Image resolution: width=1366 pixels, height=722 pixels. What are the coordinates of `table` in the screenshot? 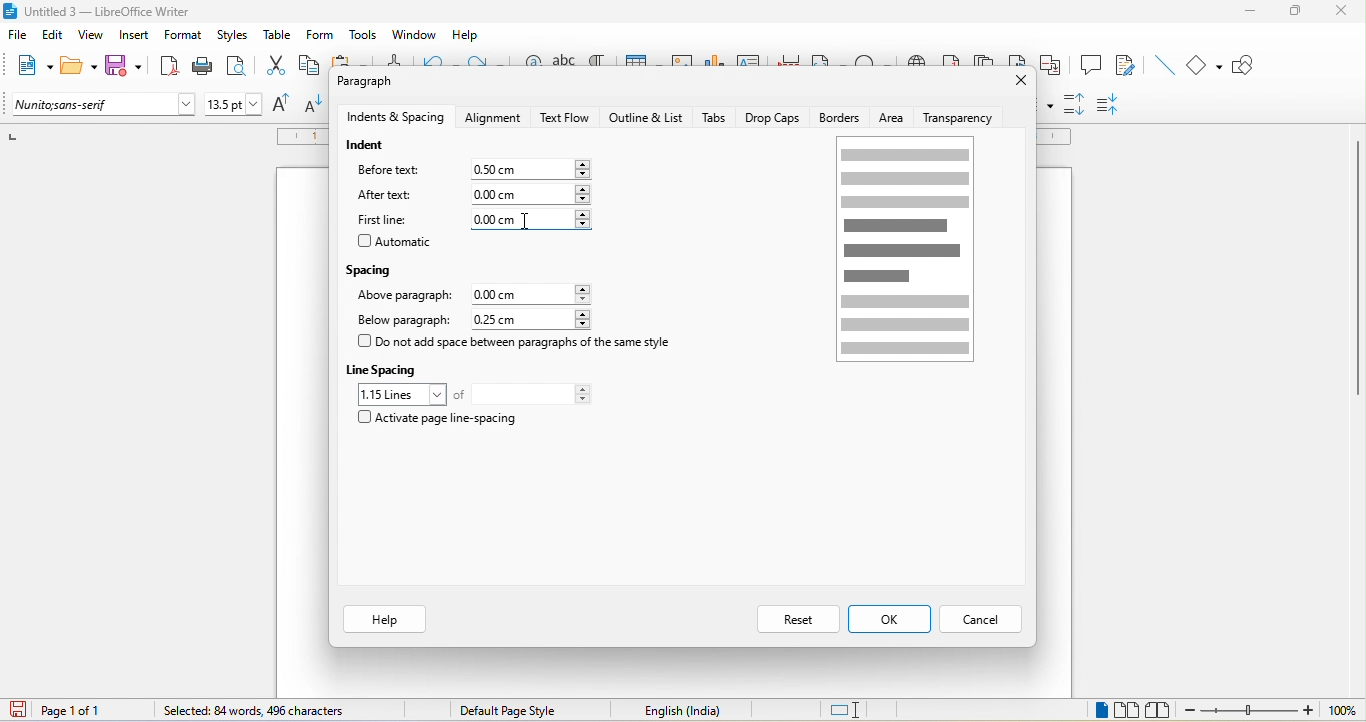 It's located at (278, 34).